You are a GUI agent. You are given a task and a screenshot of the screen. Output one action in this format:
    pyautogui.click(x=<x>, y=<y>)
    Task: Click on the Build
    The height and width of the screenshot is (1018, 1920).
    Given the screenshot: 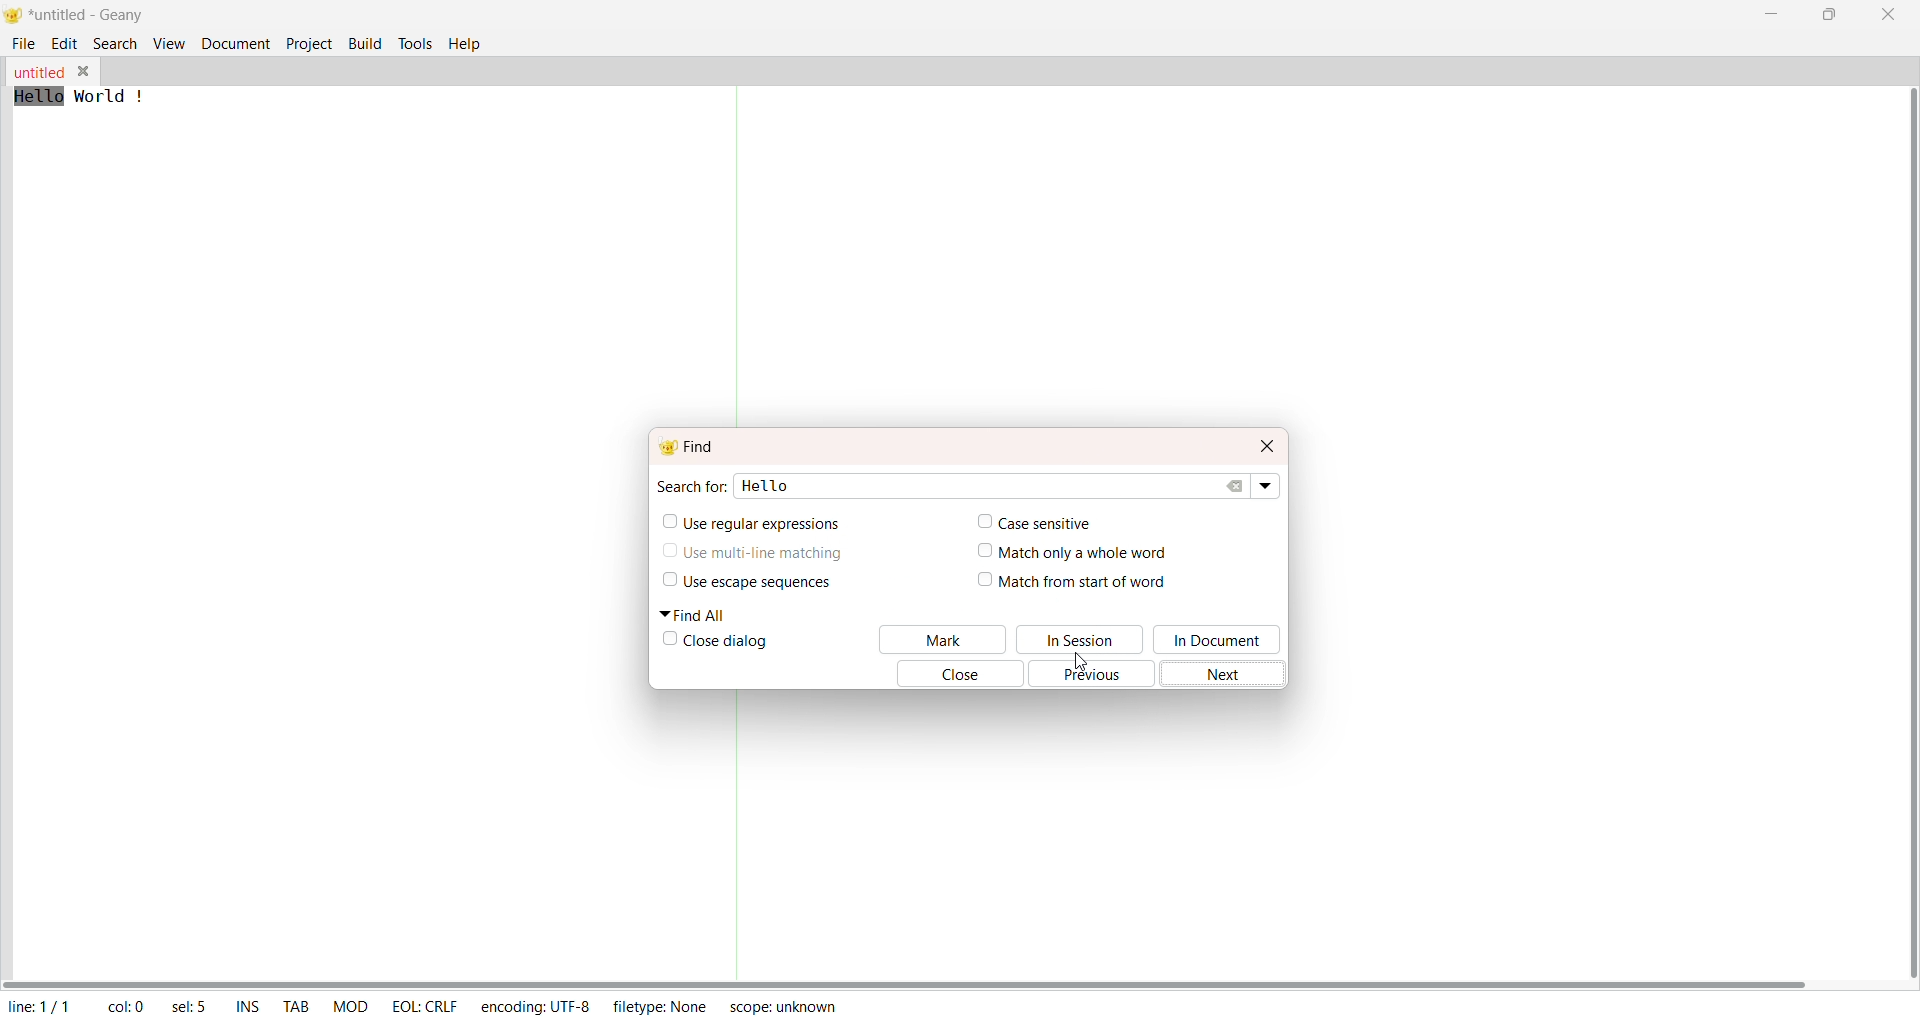 What is the action you would take?
    pyautogui.click(x=365, y=42)
    